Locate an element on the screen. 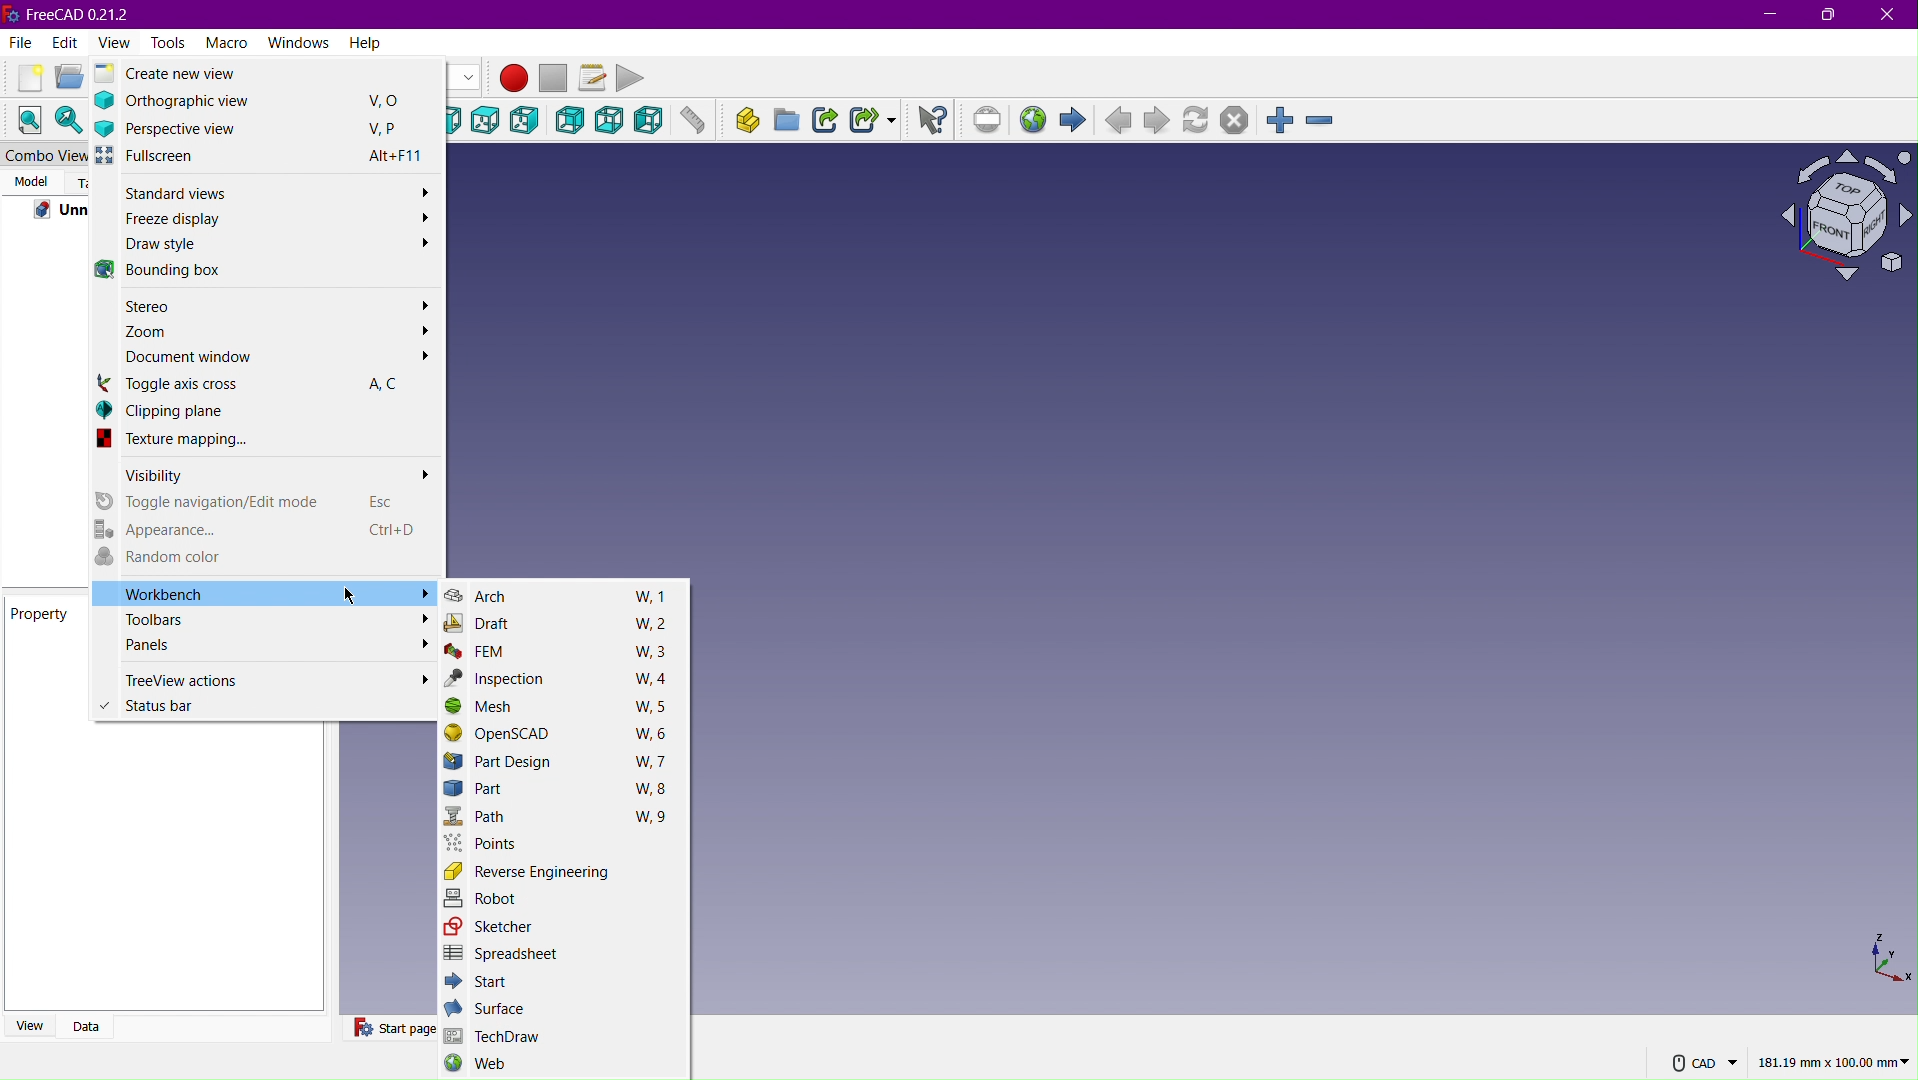 This screenshot has height=1080, width=1918. Reverse Engineering is located at coordinates (530, 875).